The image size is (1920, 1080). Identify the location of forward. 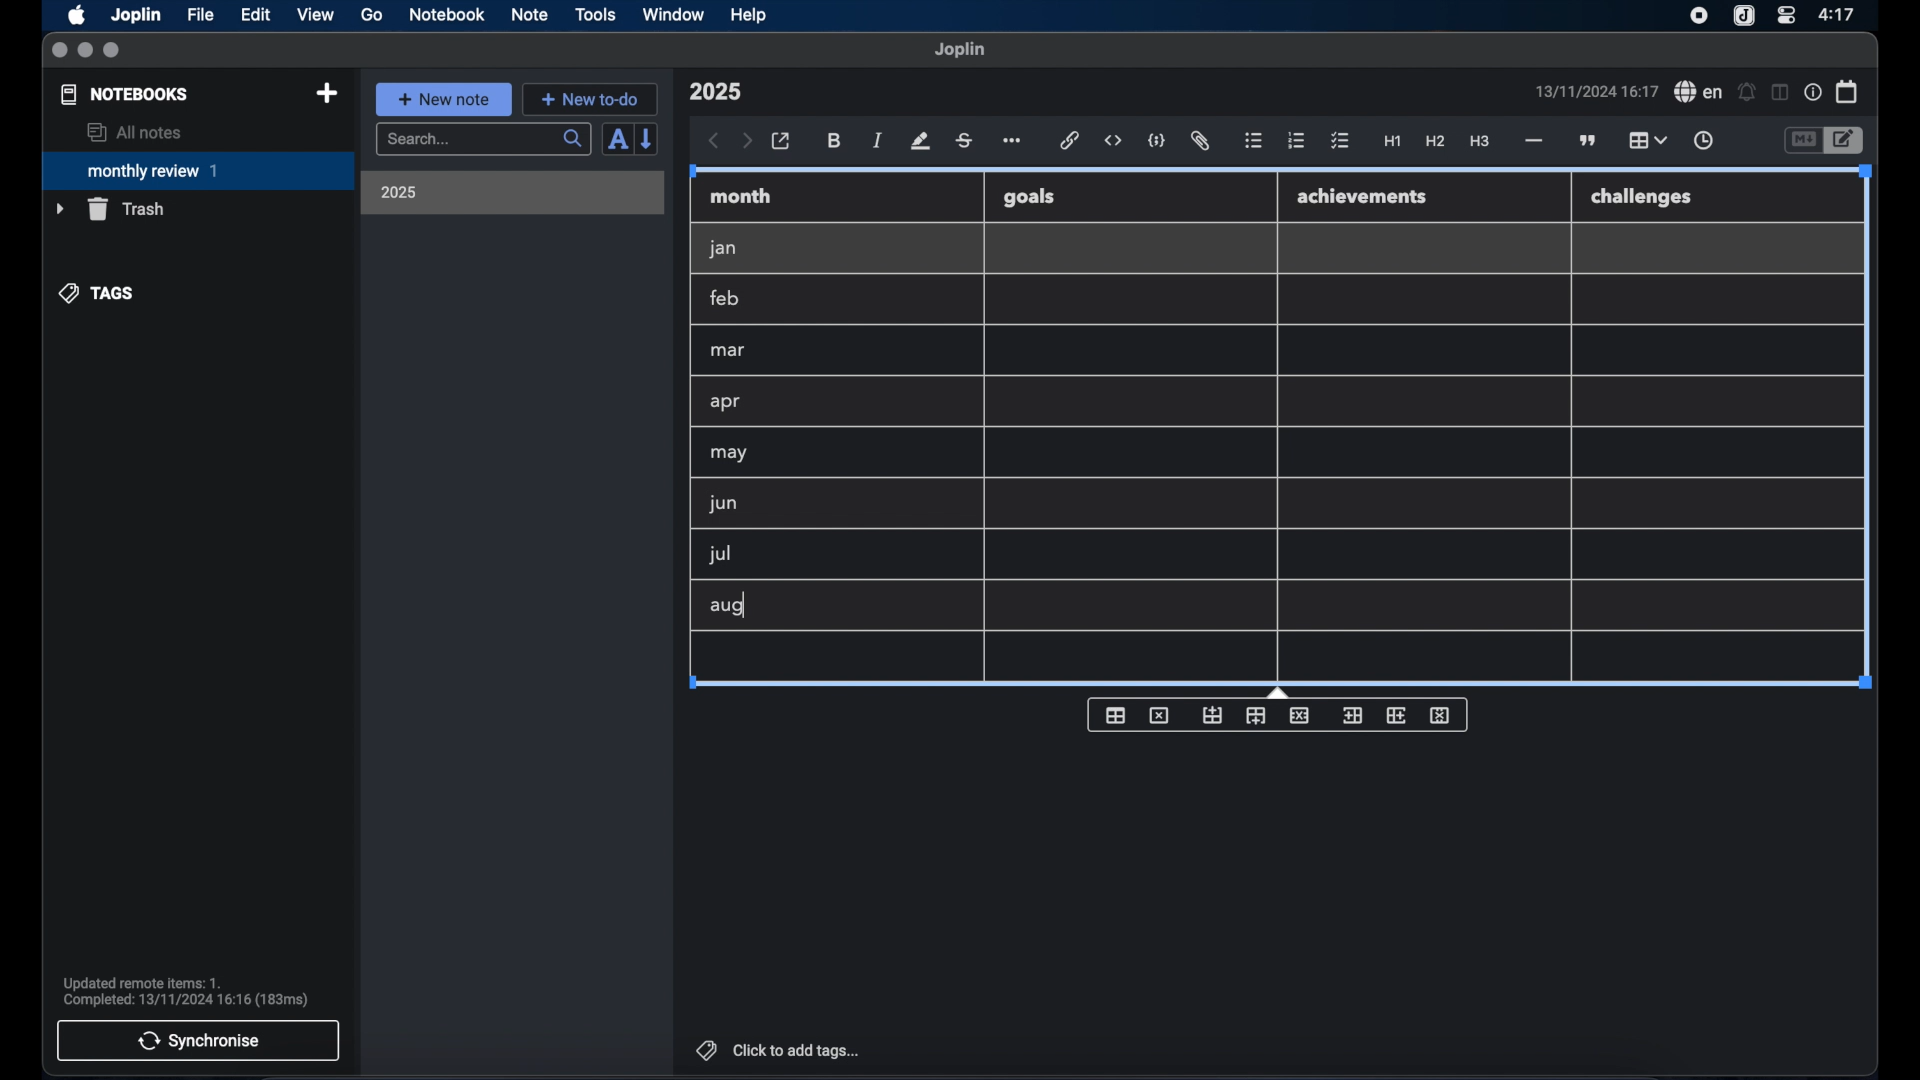
(747, 142).